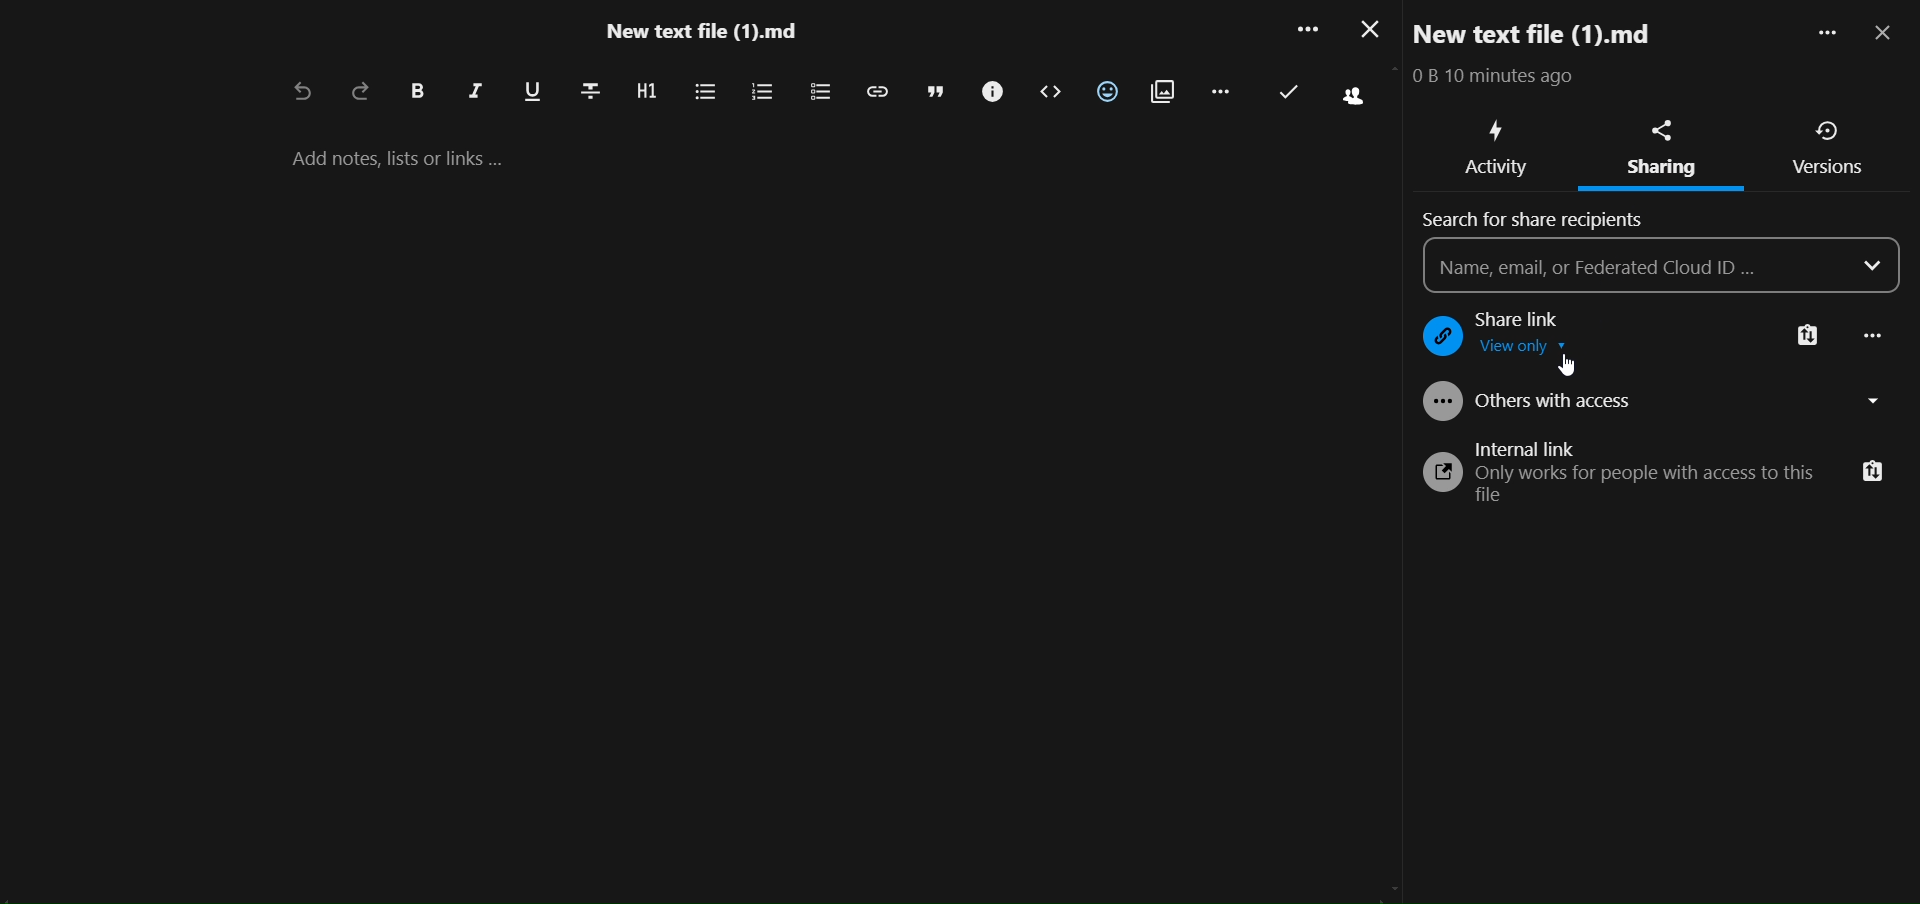 Image resolution: width=1920 pixels, height=904 pixels. I want to click on share link, so click(1537, 318).